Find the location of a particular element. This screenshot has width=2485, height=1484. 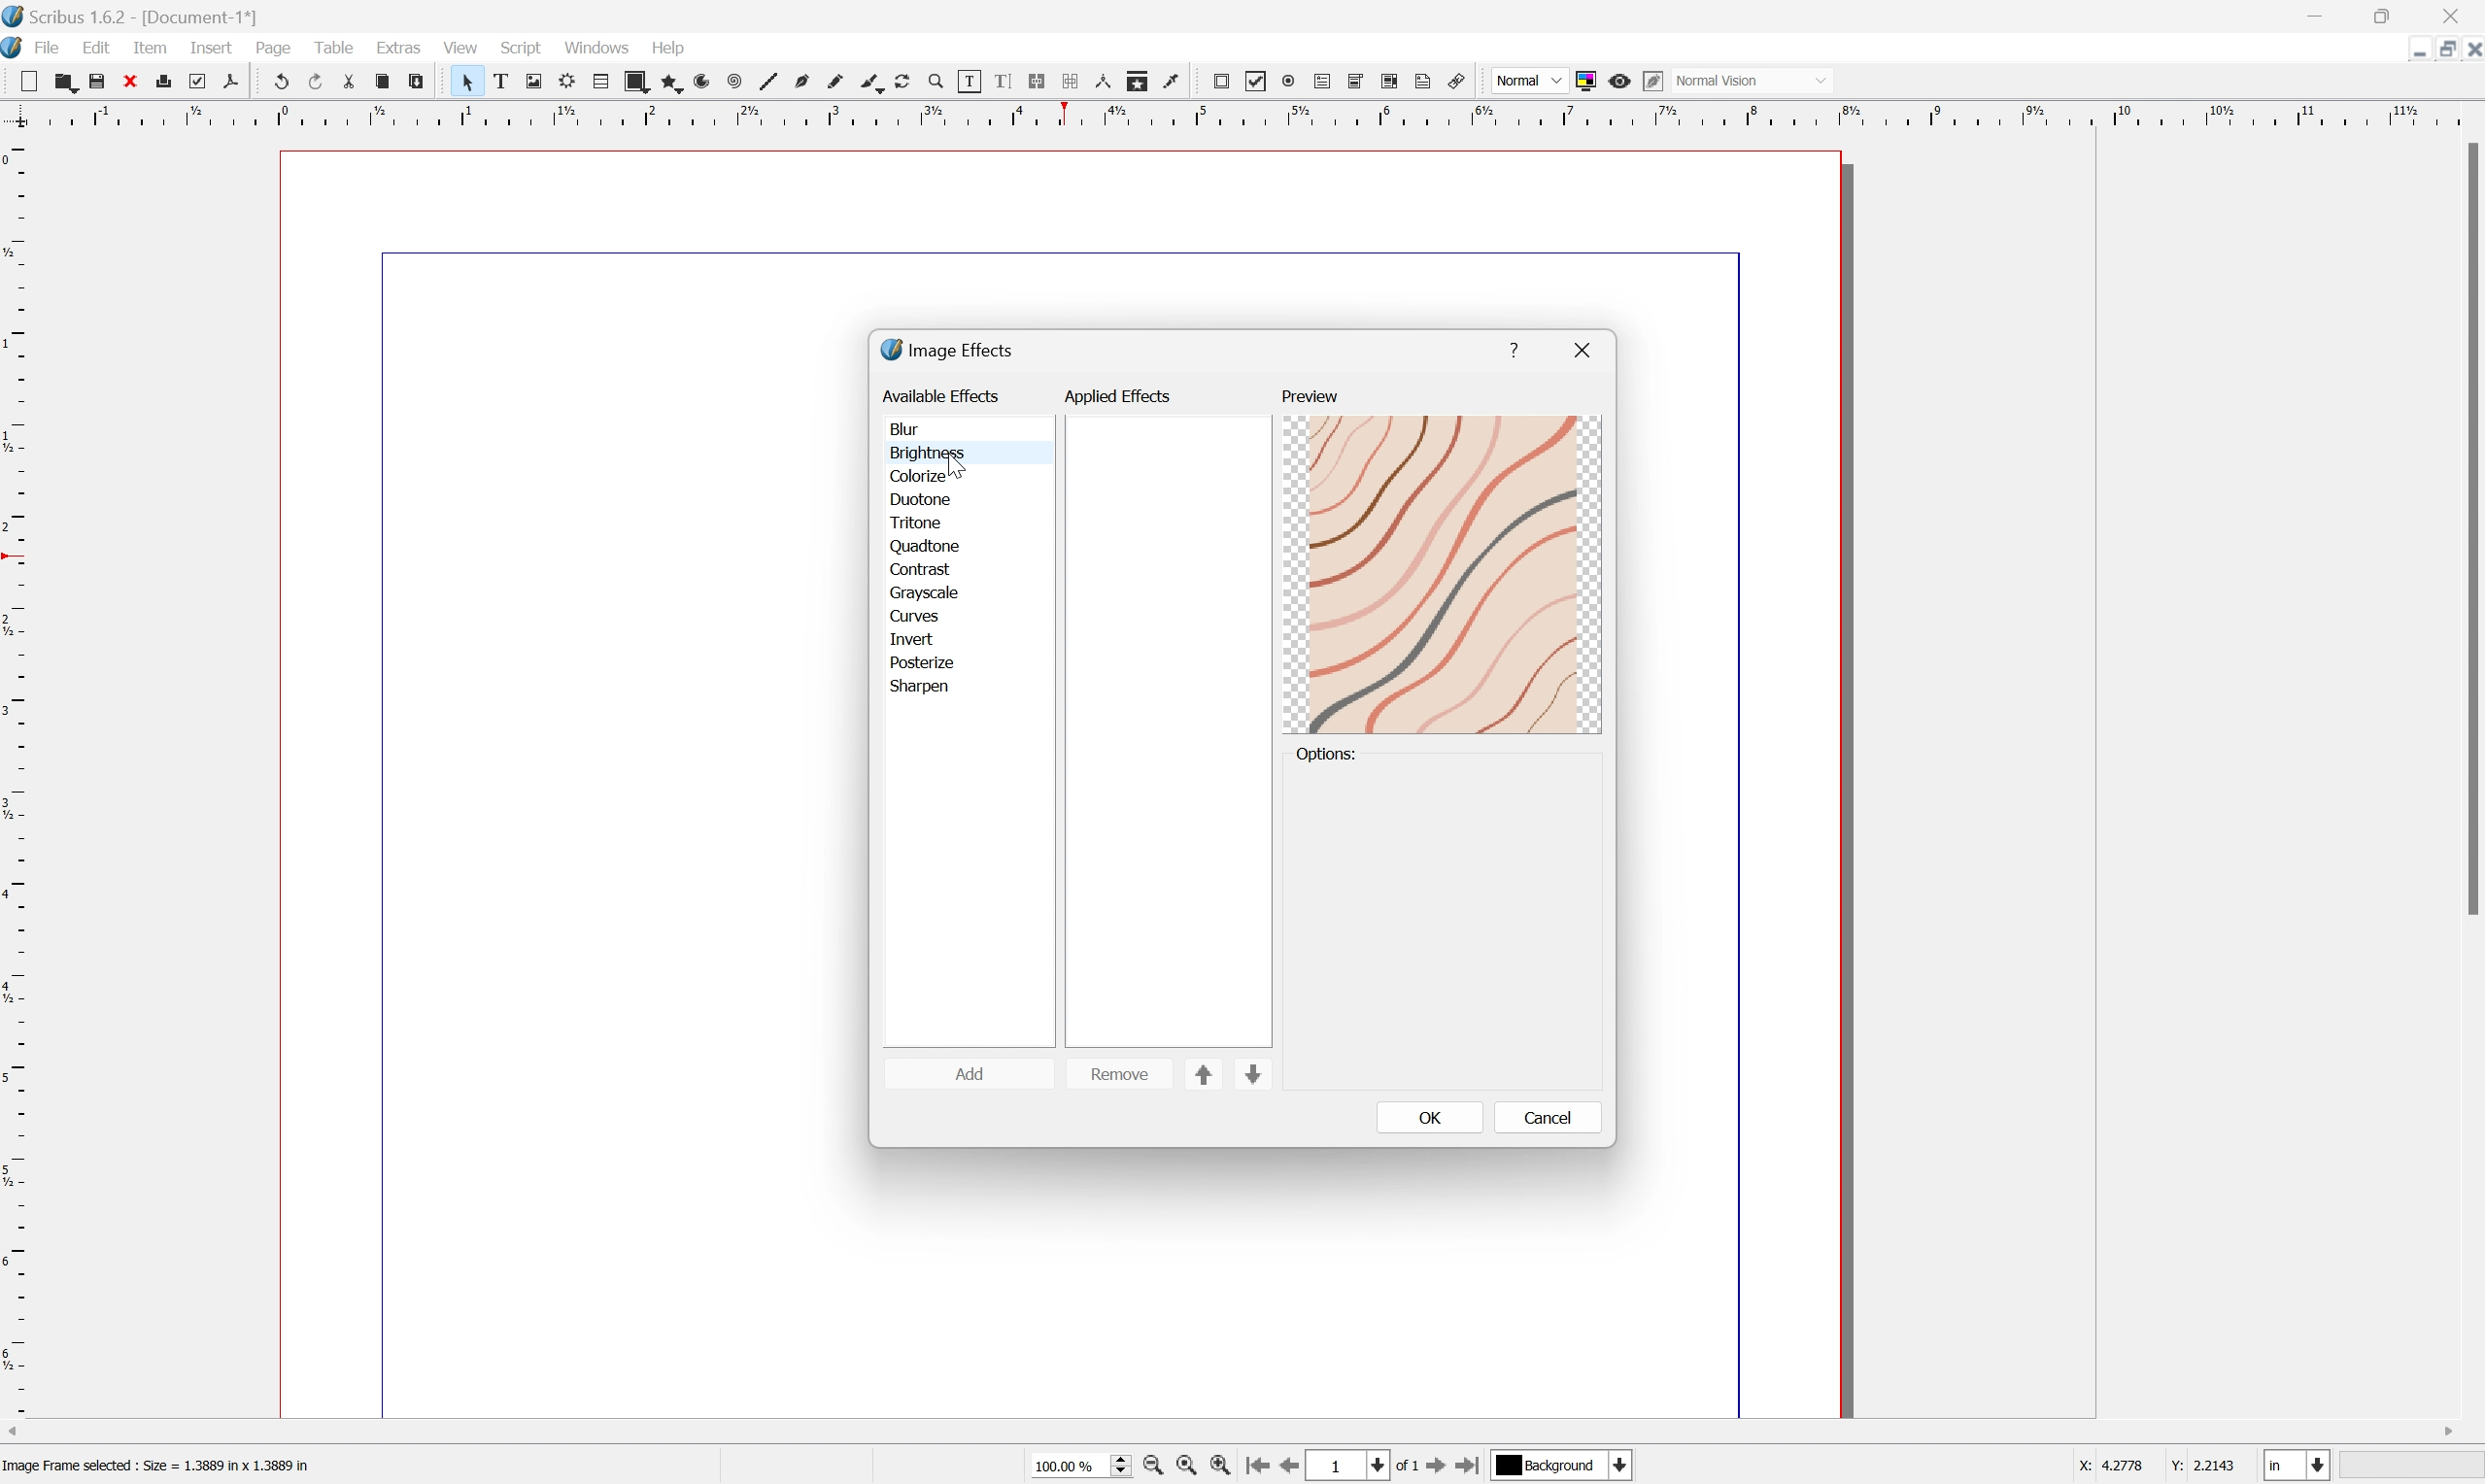

Next Page is located at coordinates (1441, 1467).